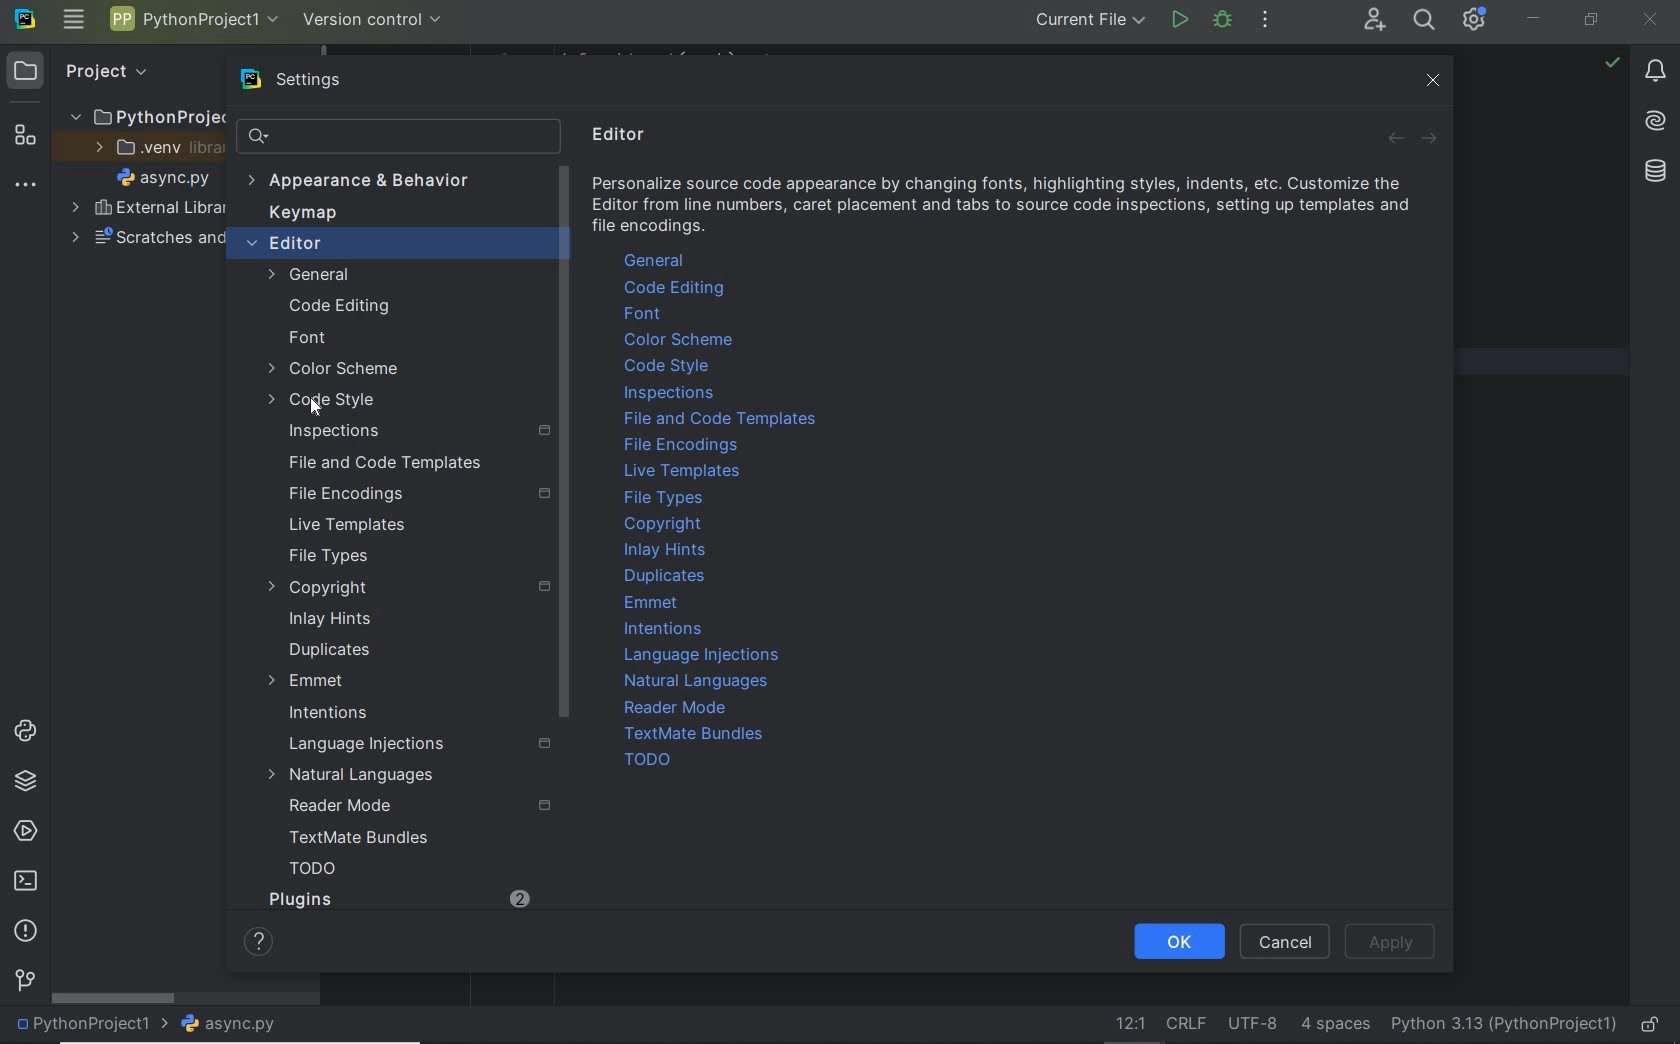 This screenshot has height=1044, width=1680. What do you see at coordinates (677, 288) in the screenshot?
I see `code editing` at bounding box center [677, 288].